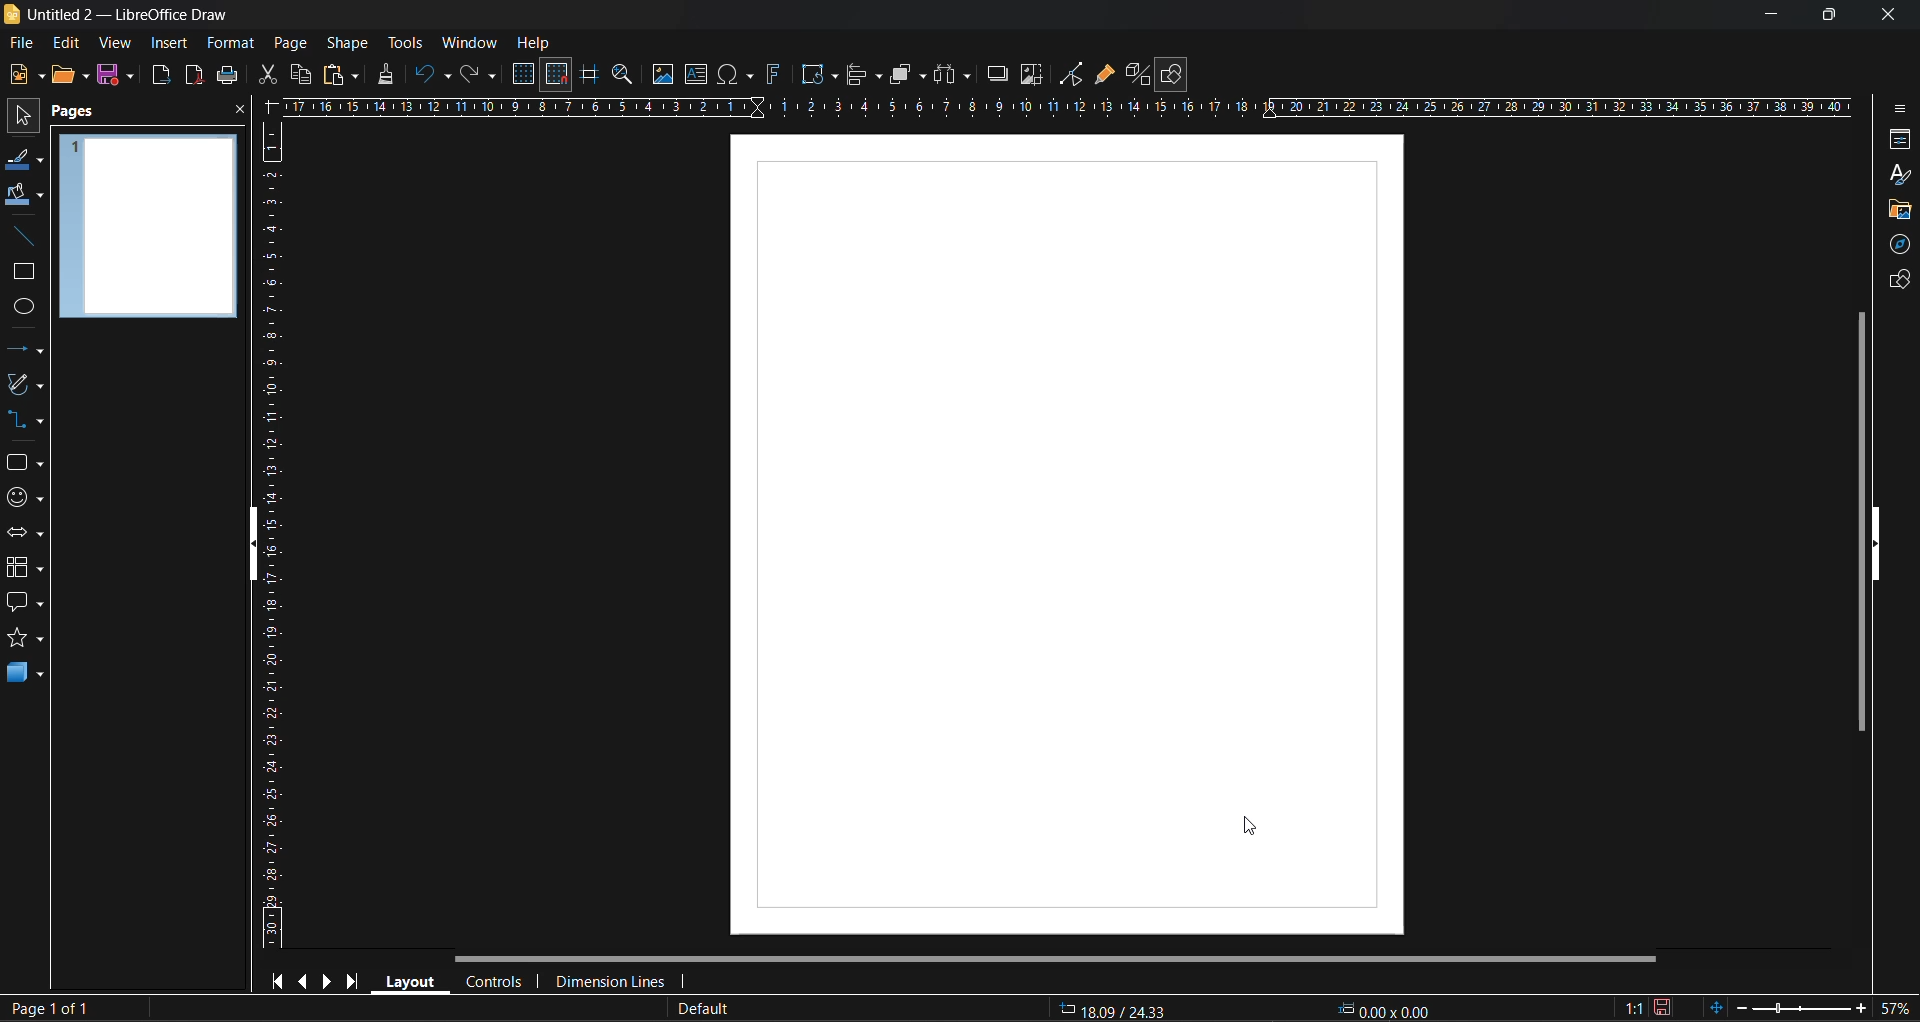 The image size is (1920, 1022). What do you see at coordinates (270, 540) in the screenshot?
I see `vertical ruler` at bounding box center [270, 540].